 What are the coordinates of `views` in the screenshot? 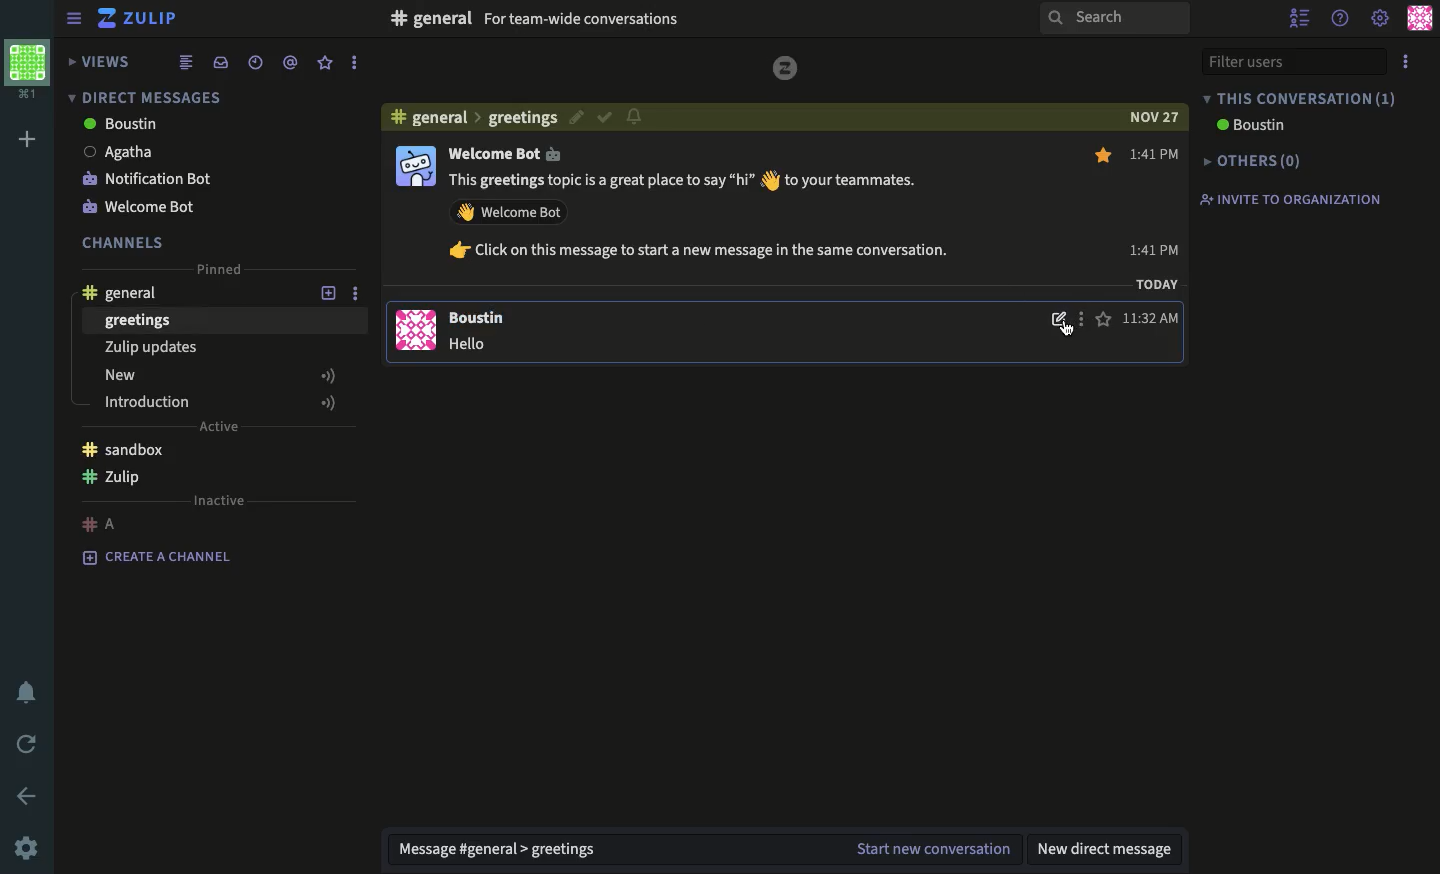 It's located at (101, 61).